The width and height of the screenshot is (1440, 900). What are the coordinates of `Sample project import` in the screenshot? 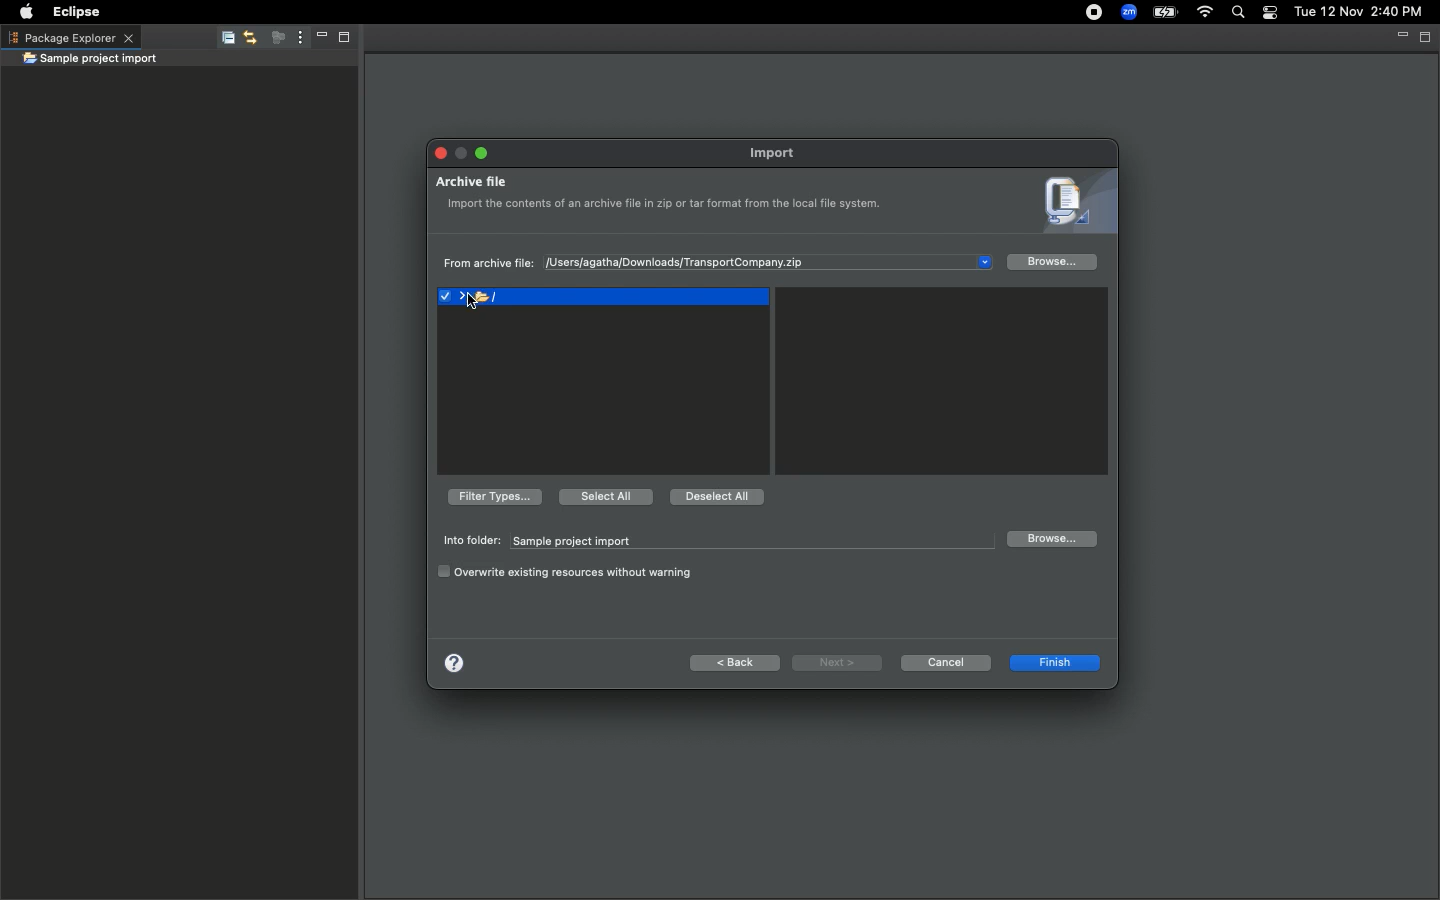 It's located at (90, 60).